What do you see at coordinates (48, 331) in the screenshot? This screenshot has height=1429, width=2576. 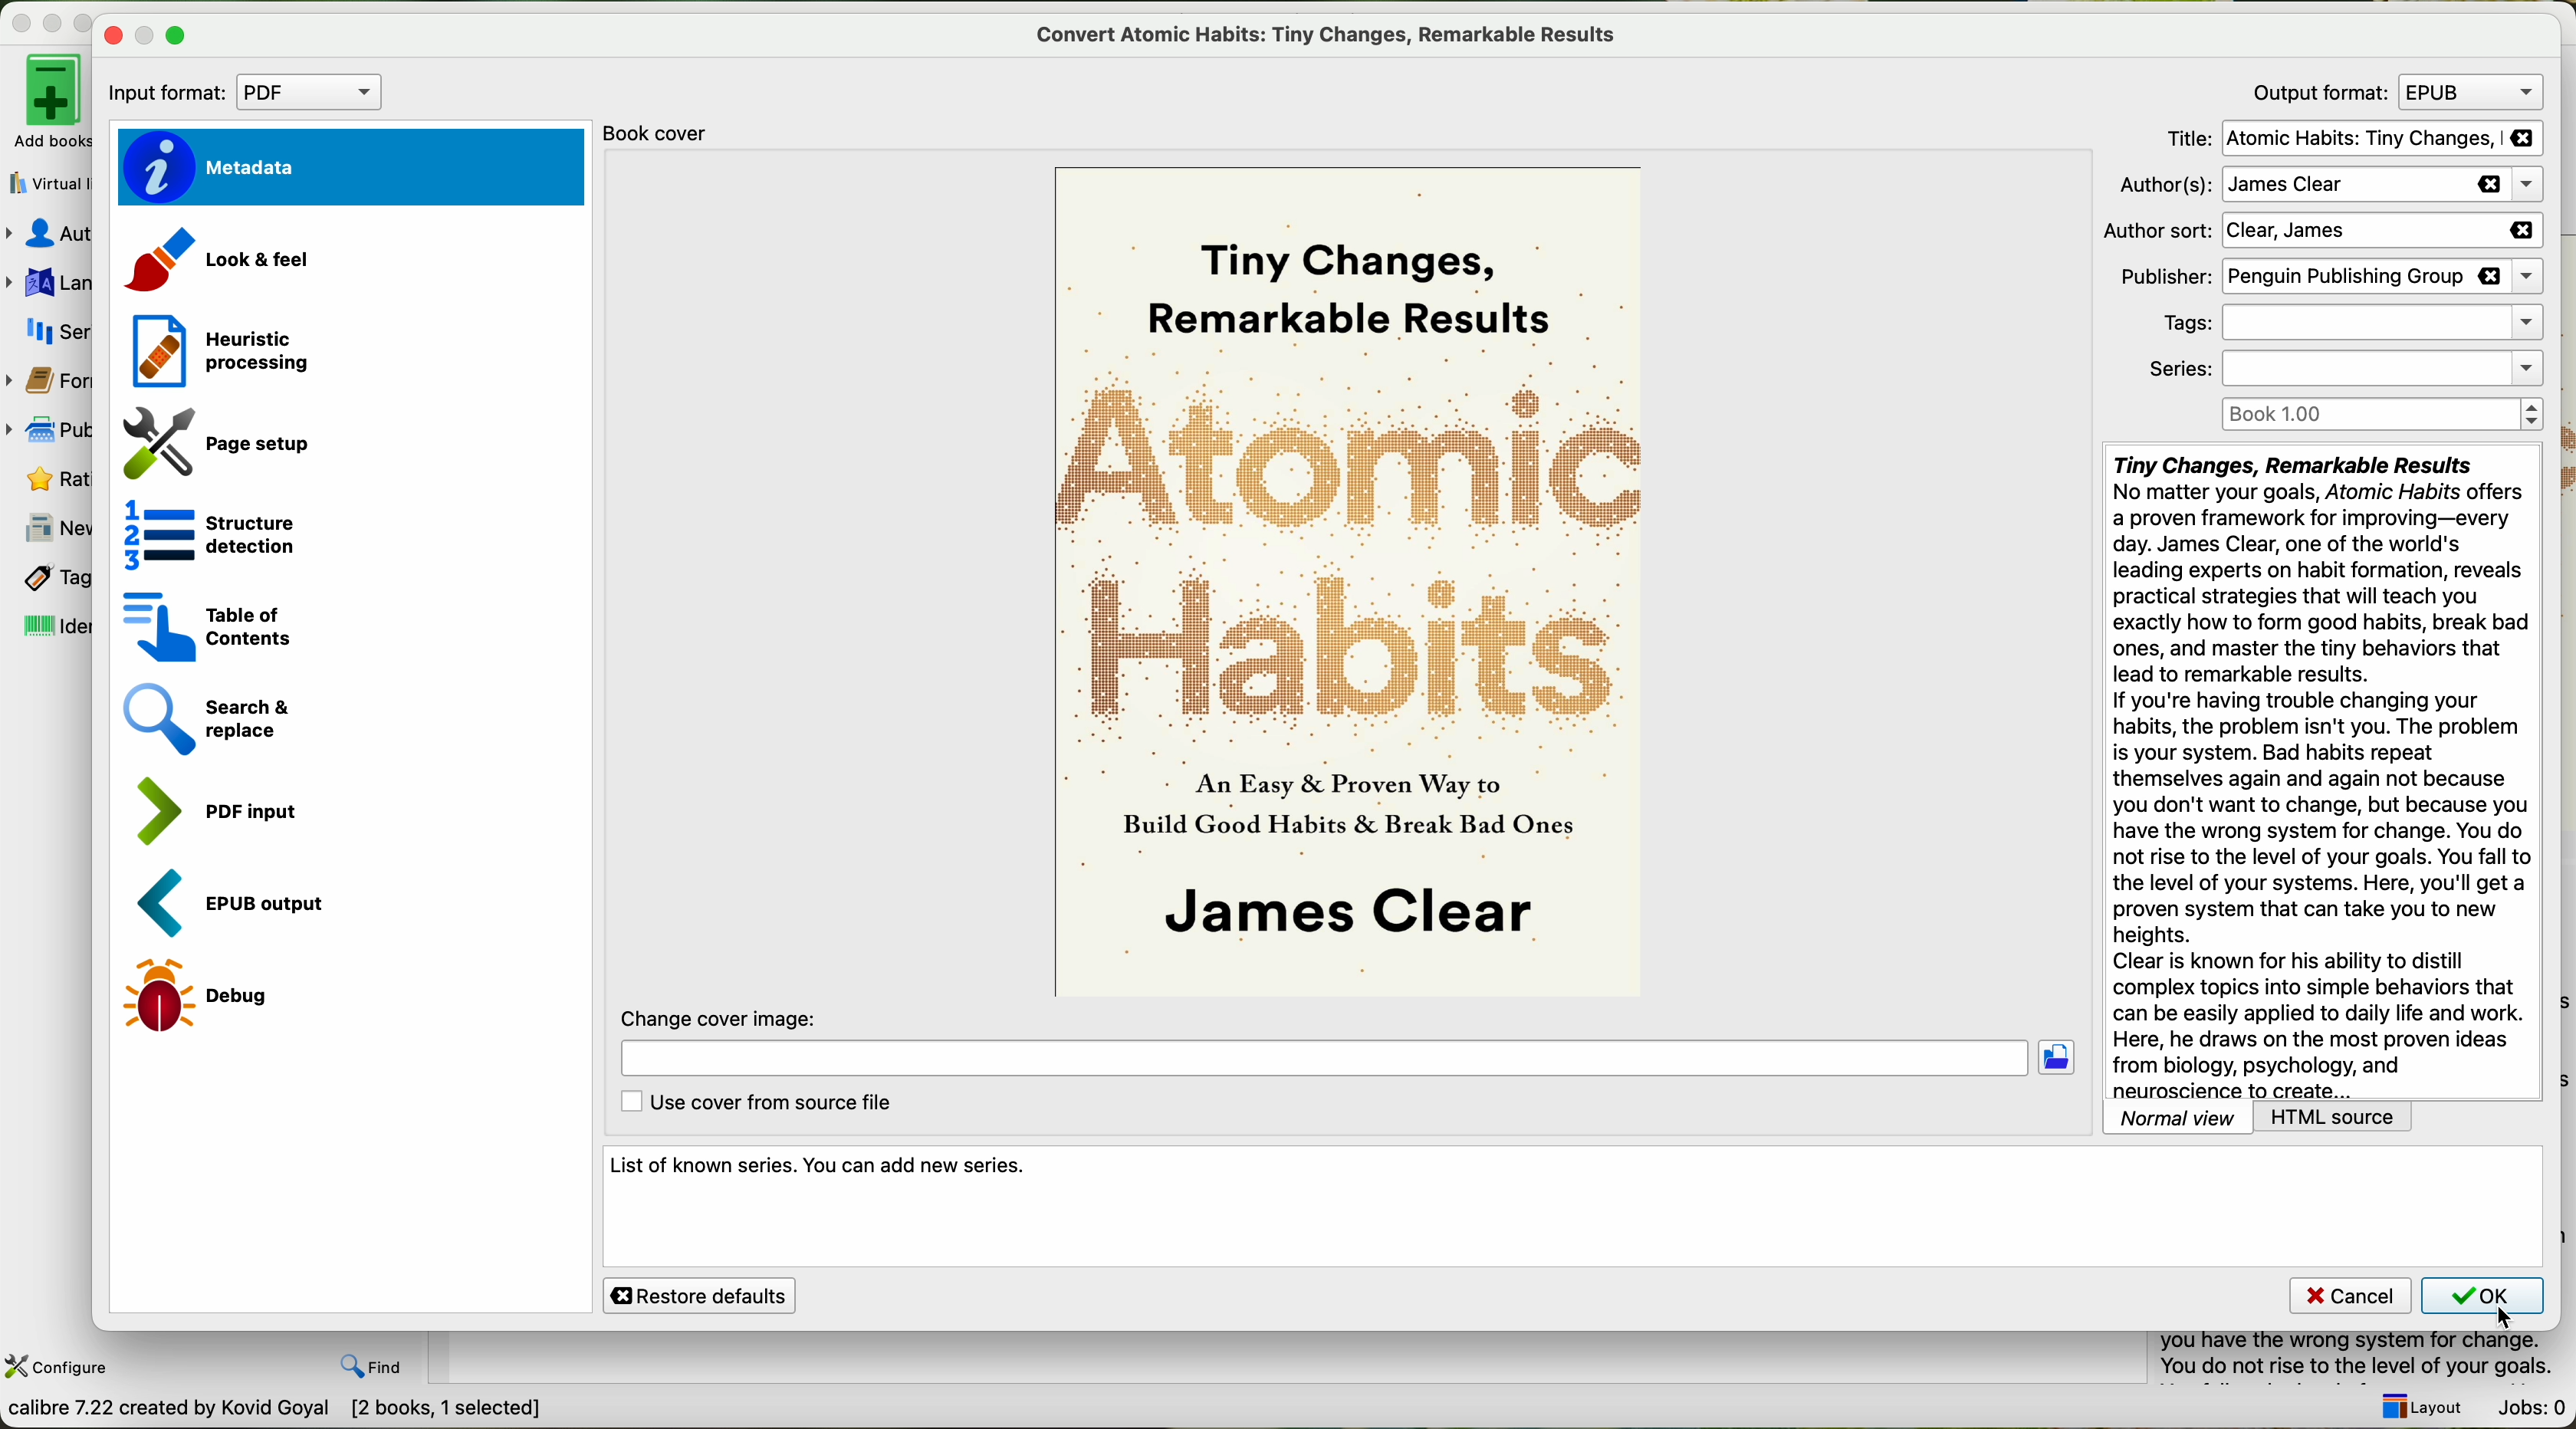 I see `series` at bounding box center [48, 331].